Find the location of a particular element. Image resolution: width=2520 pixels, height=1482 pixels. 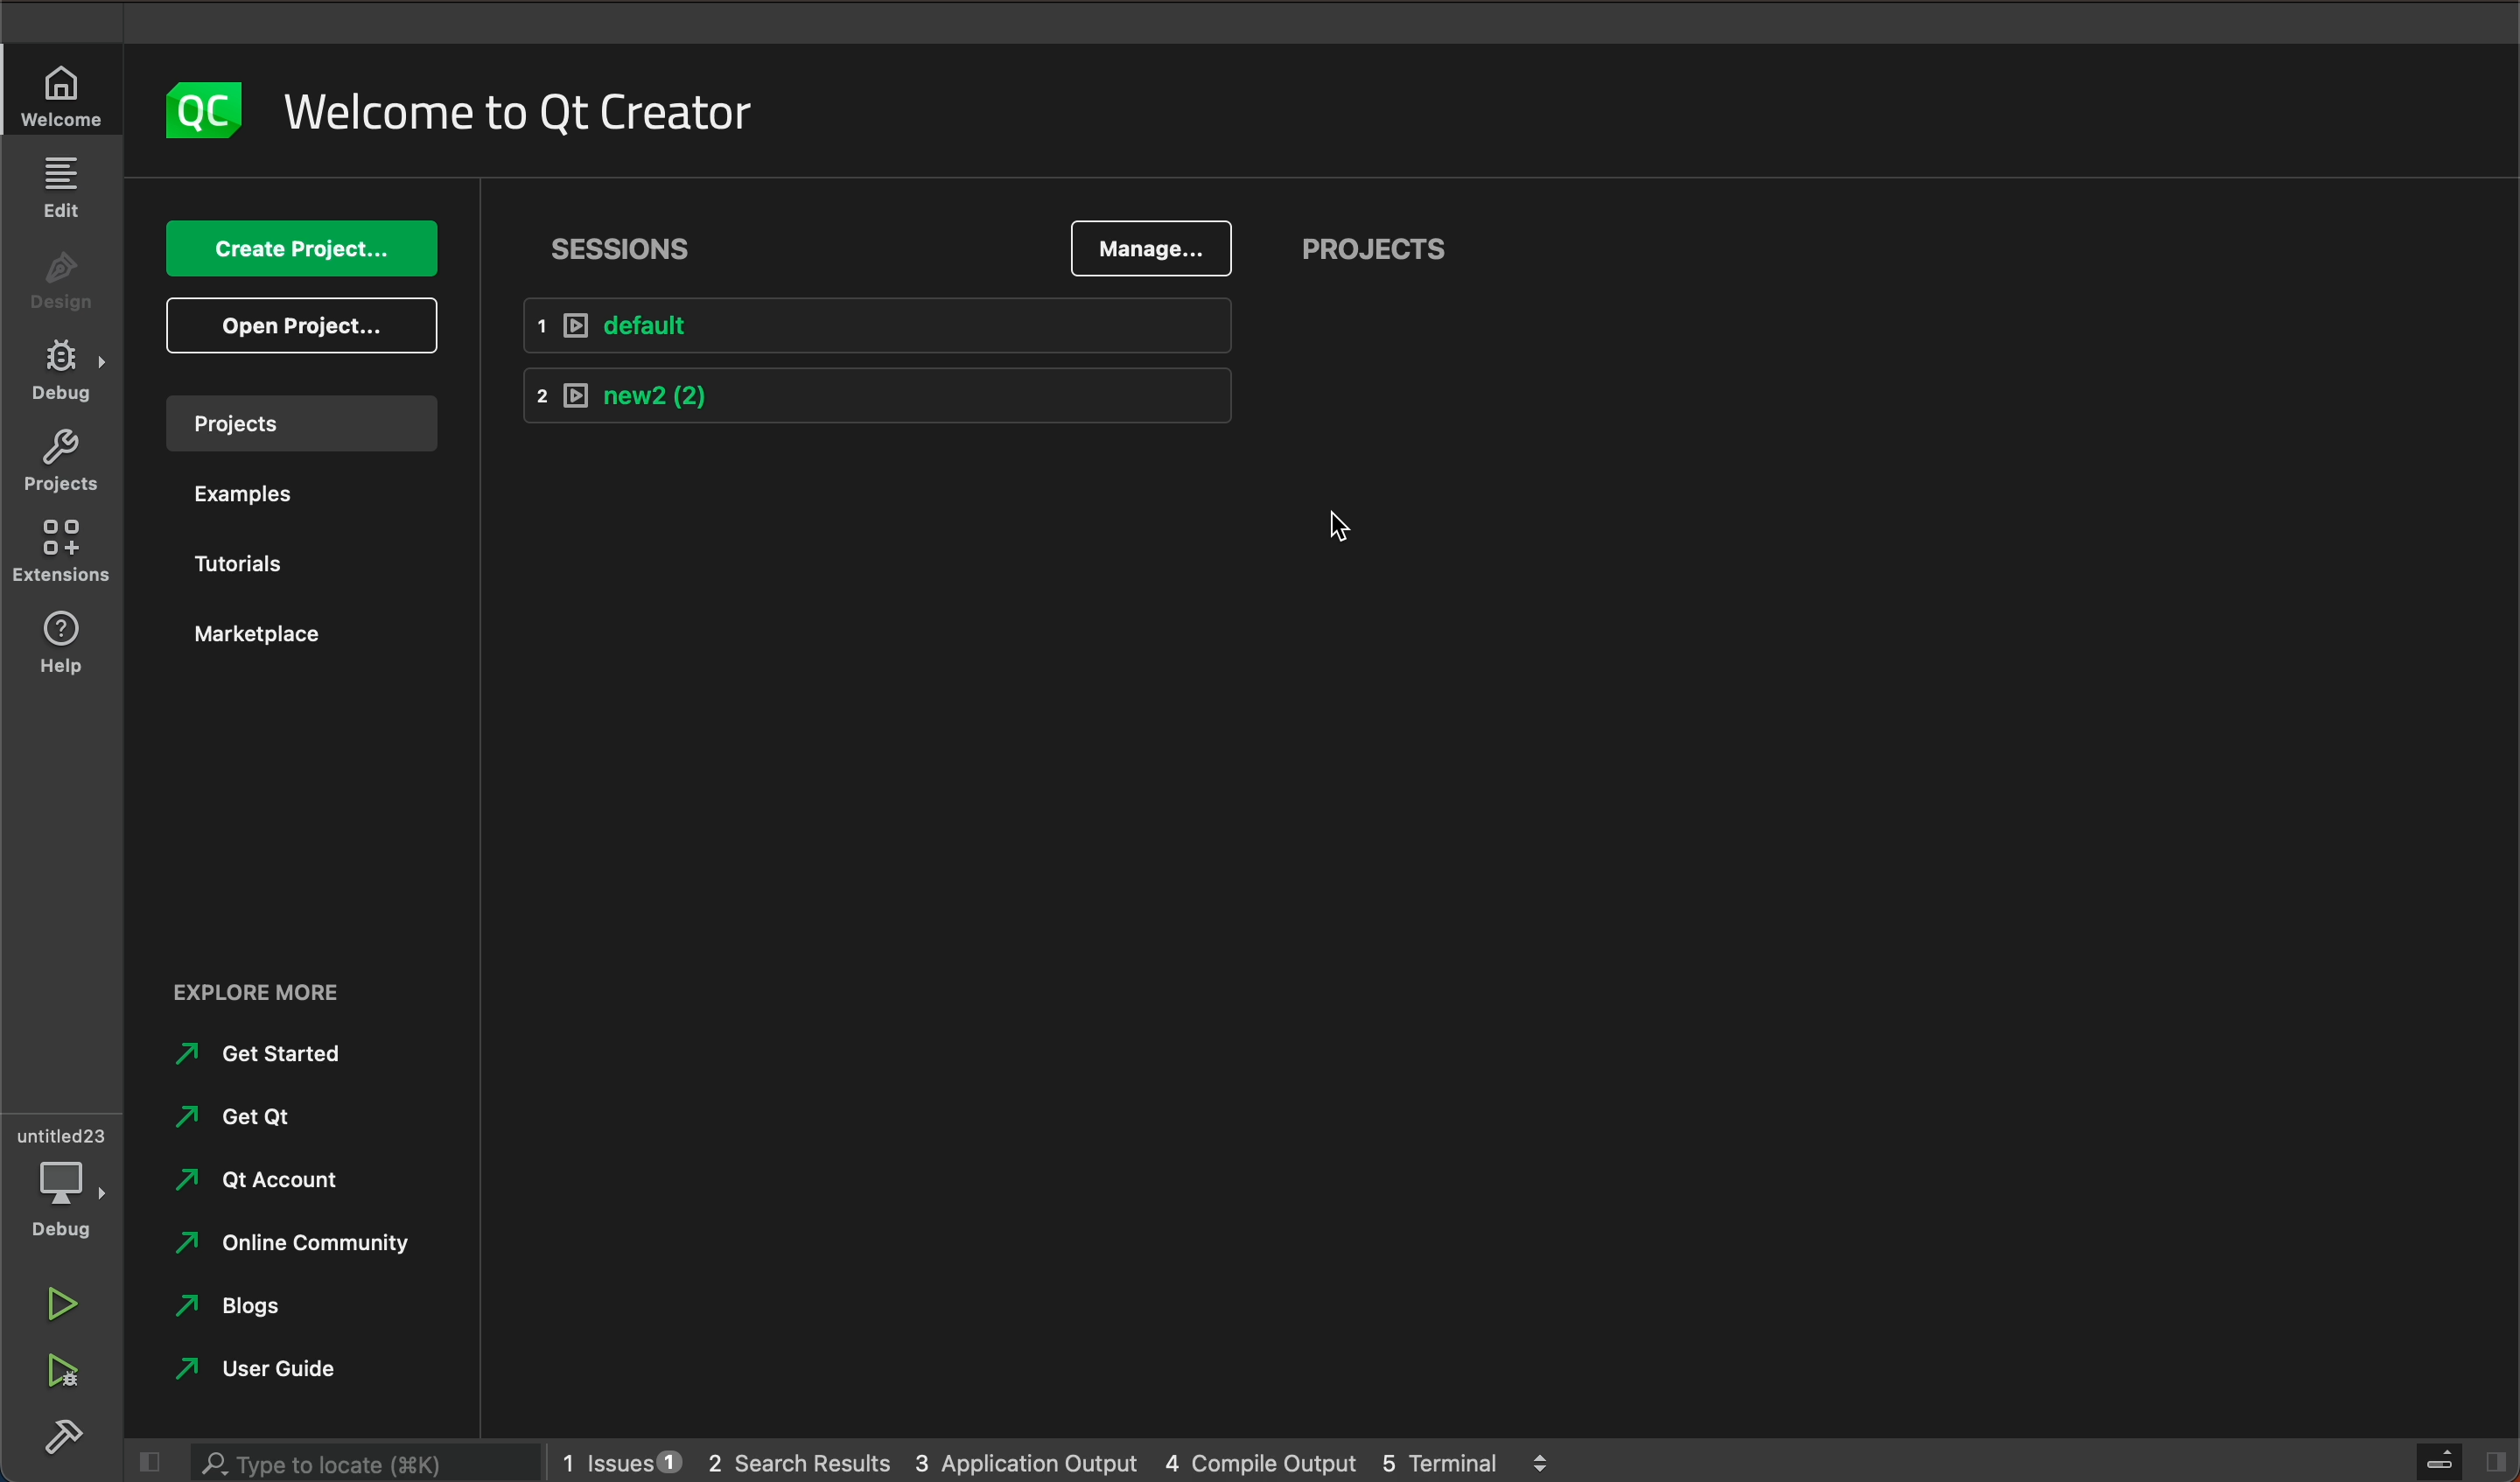

welcome is located at coordinates (64, 96).